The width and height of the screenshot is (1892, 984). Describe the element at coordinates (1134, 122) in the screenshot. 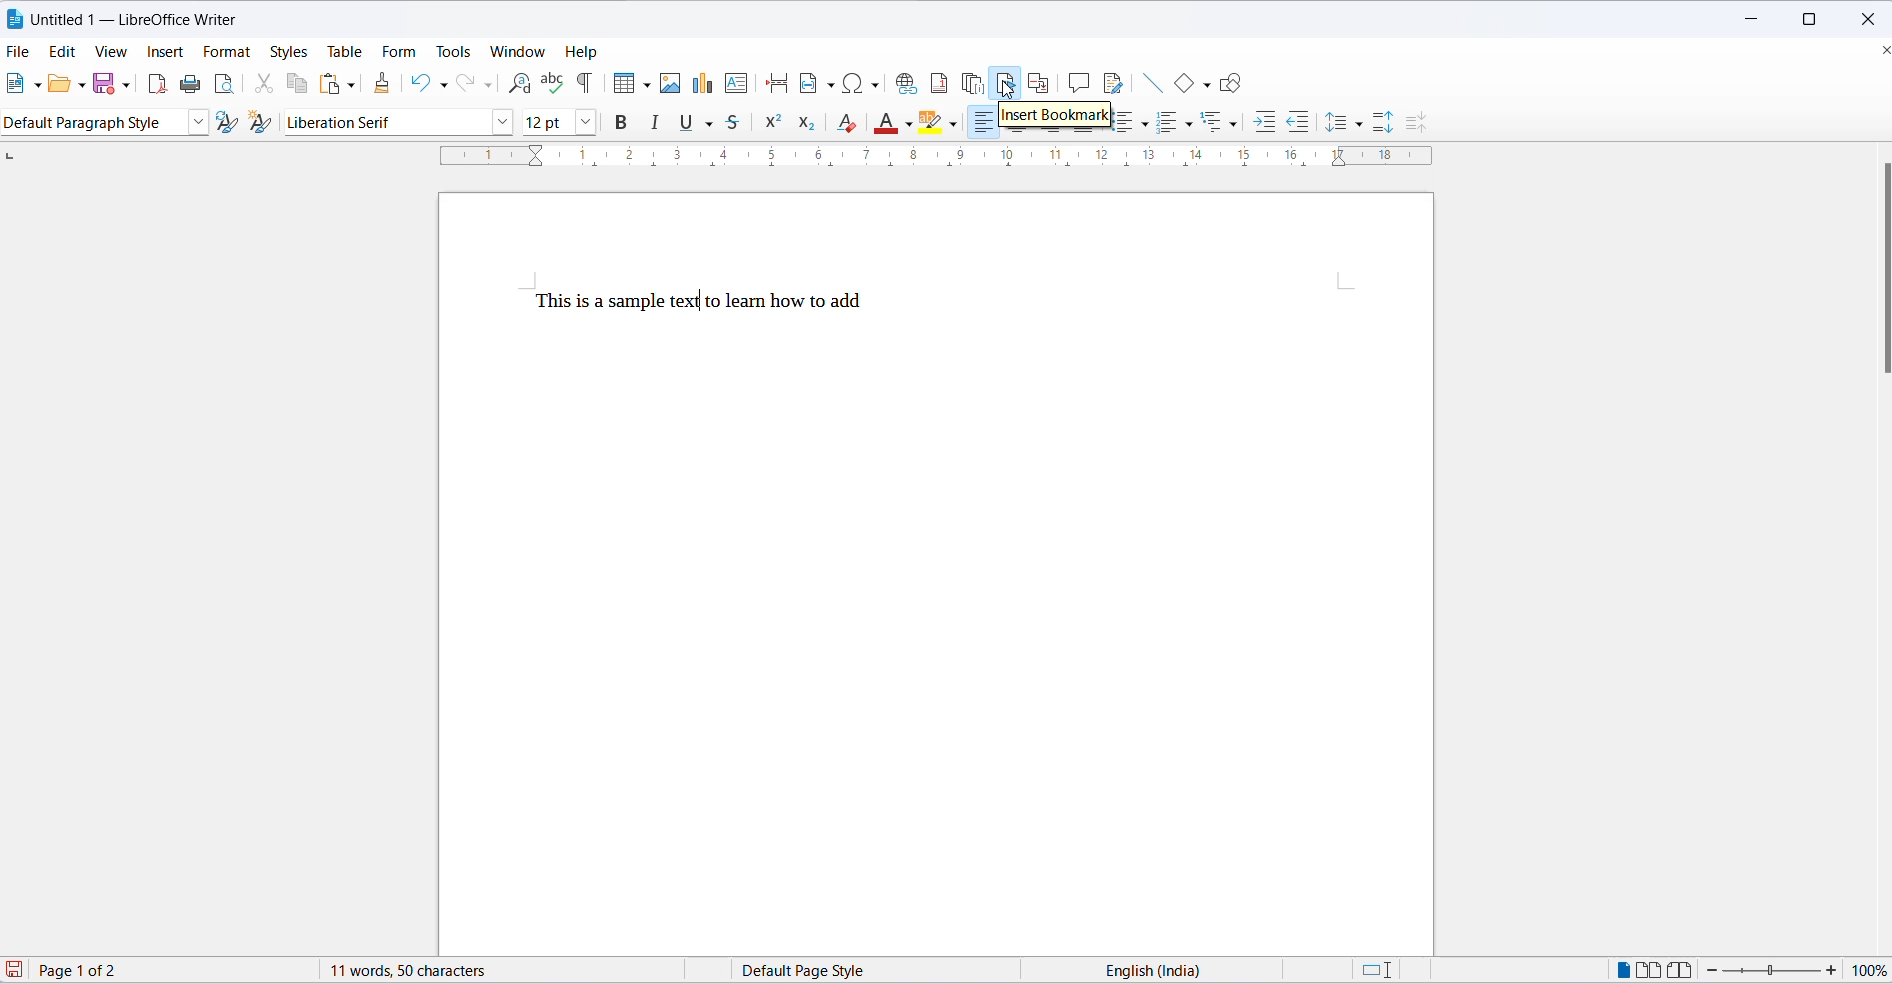

I see `toggle unordered list option` at that location.